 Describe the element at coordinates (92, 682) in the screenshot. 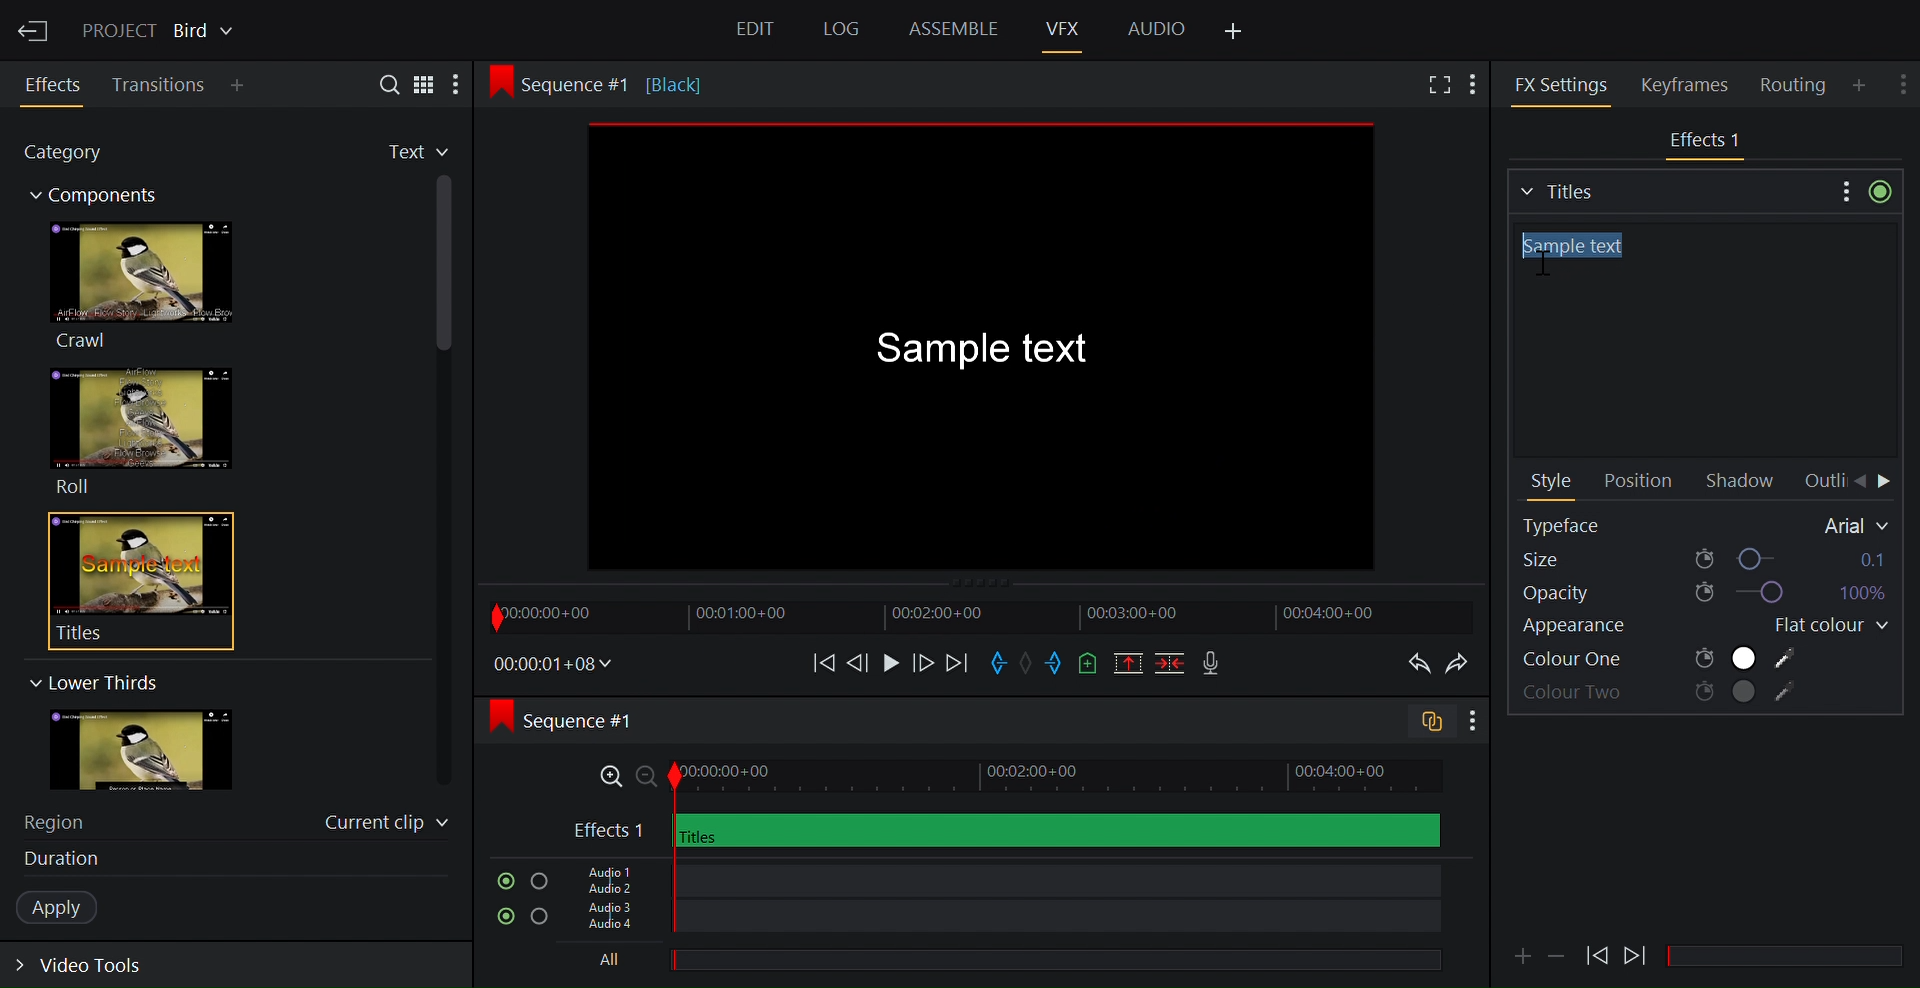

I see `Lower Thirs` at that location.